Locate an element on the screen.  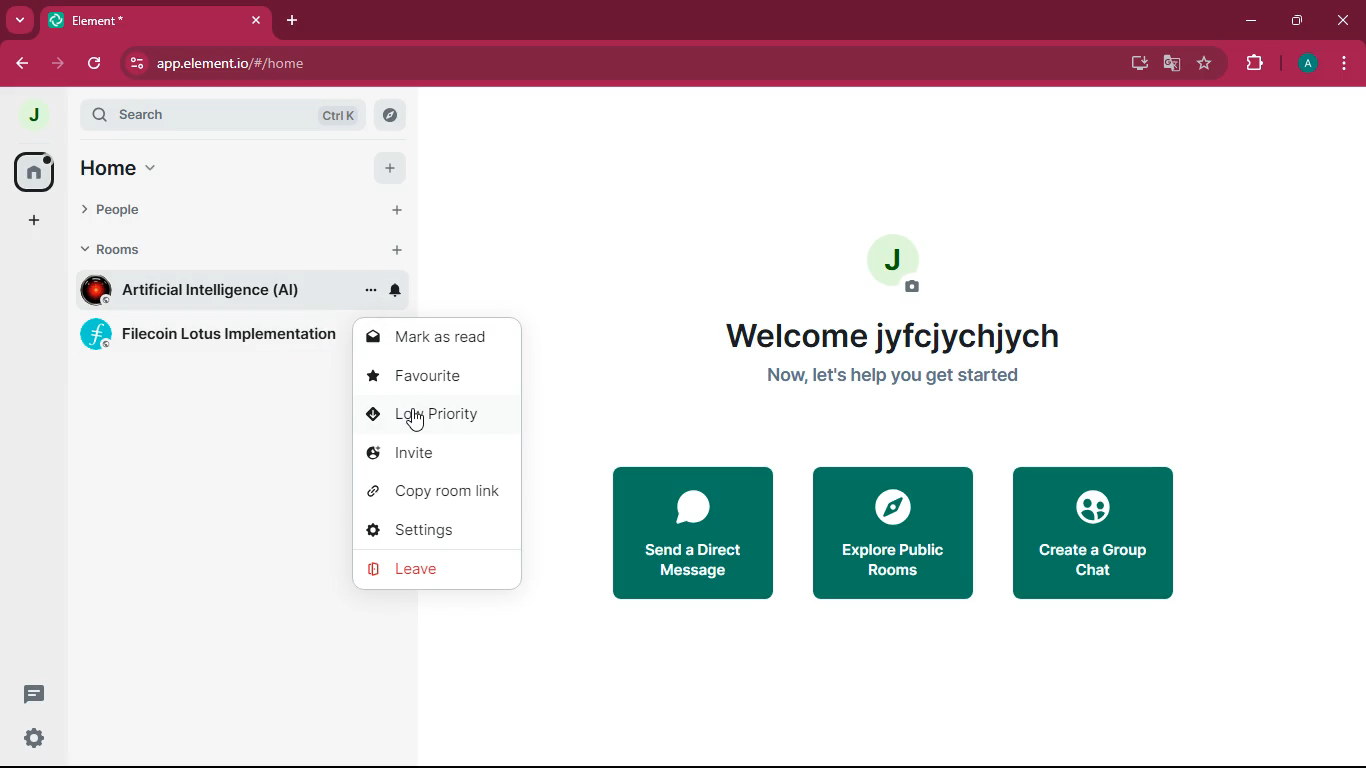
profile picture is located at coordinates (896, 262).